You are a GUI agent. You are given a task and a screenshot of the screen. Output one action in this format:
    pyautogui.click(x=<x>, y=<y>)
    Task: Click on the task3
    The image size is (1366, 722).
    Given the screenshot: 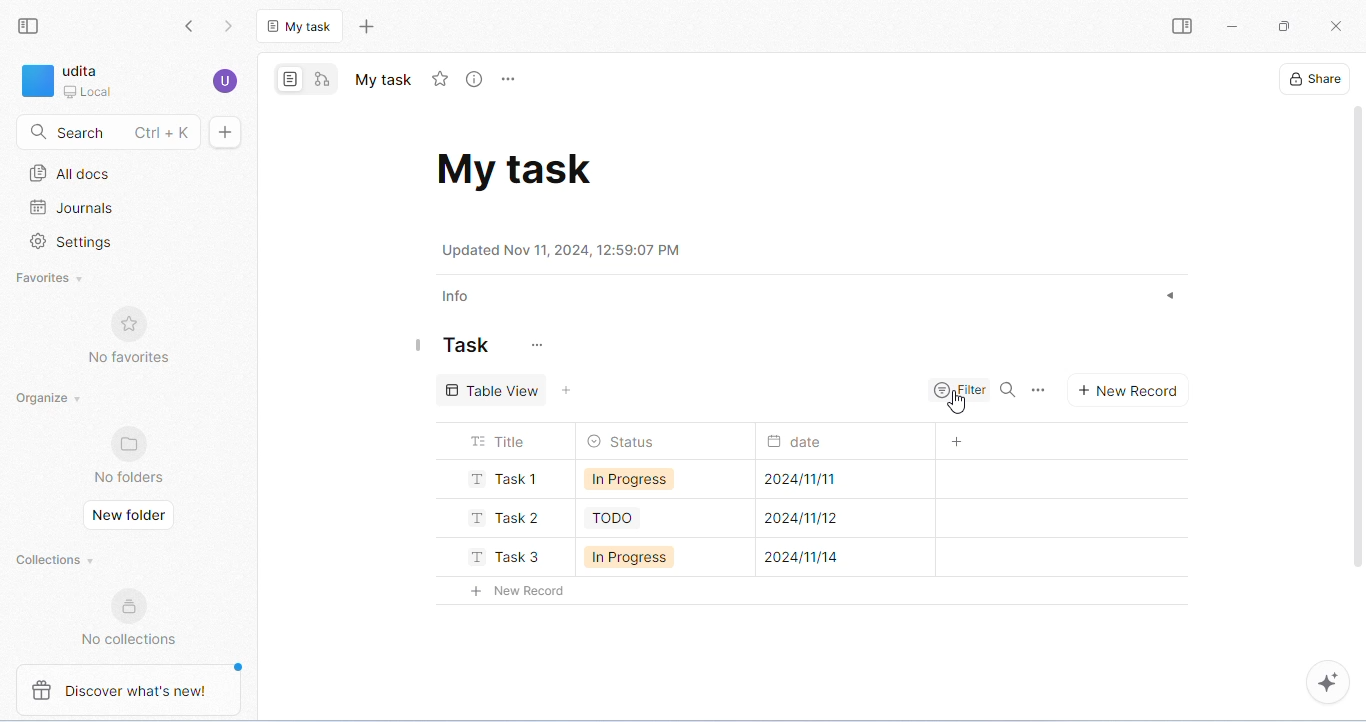 What is the action you would take?
    pyautogui.click(x=504, y=555)
    